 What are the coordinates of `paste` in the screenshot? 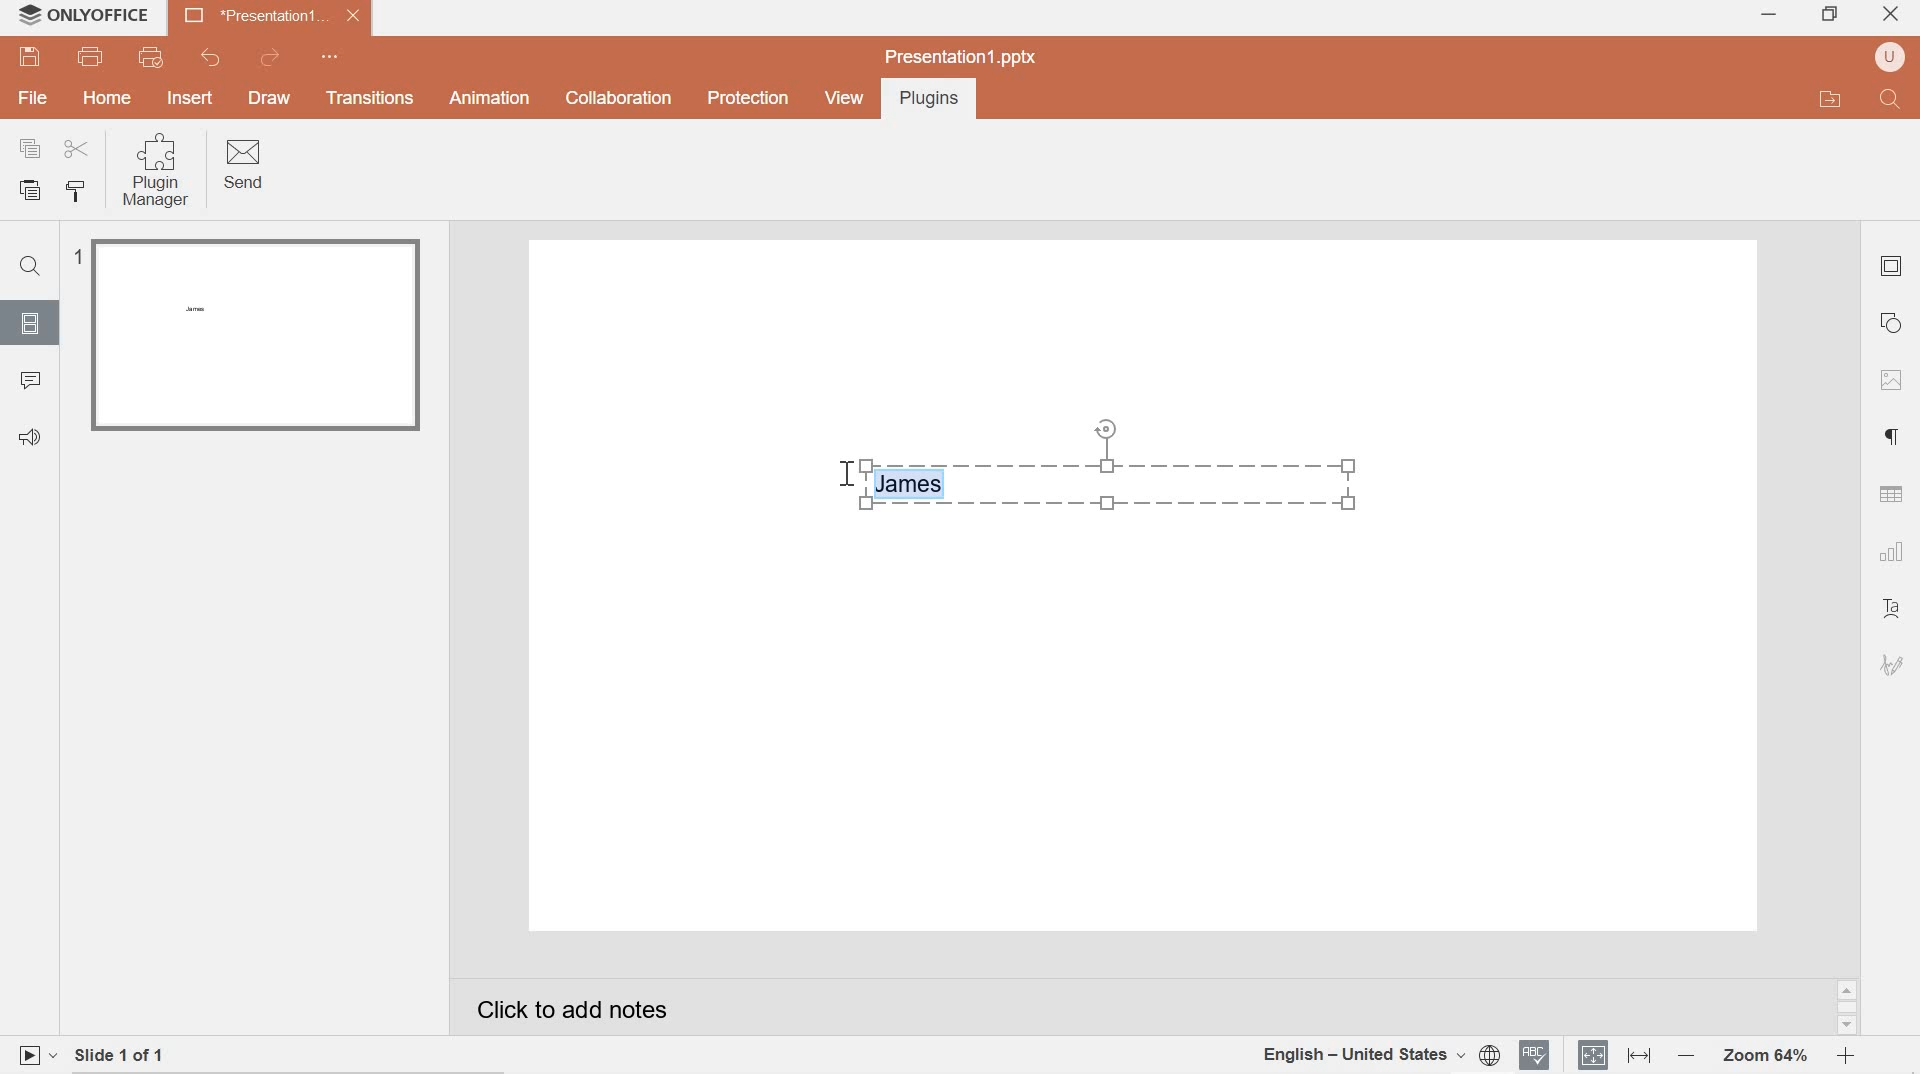 It's located at (34, 191).